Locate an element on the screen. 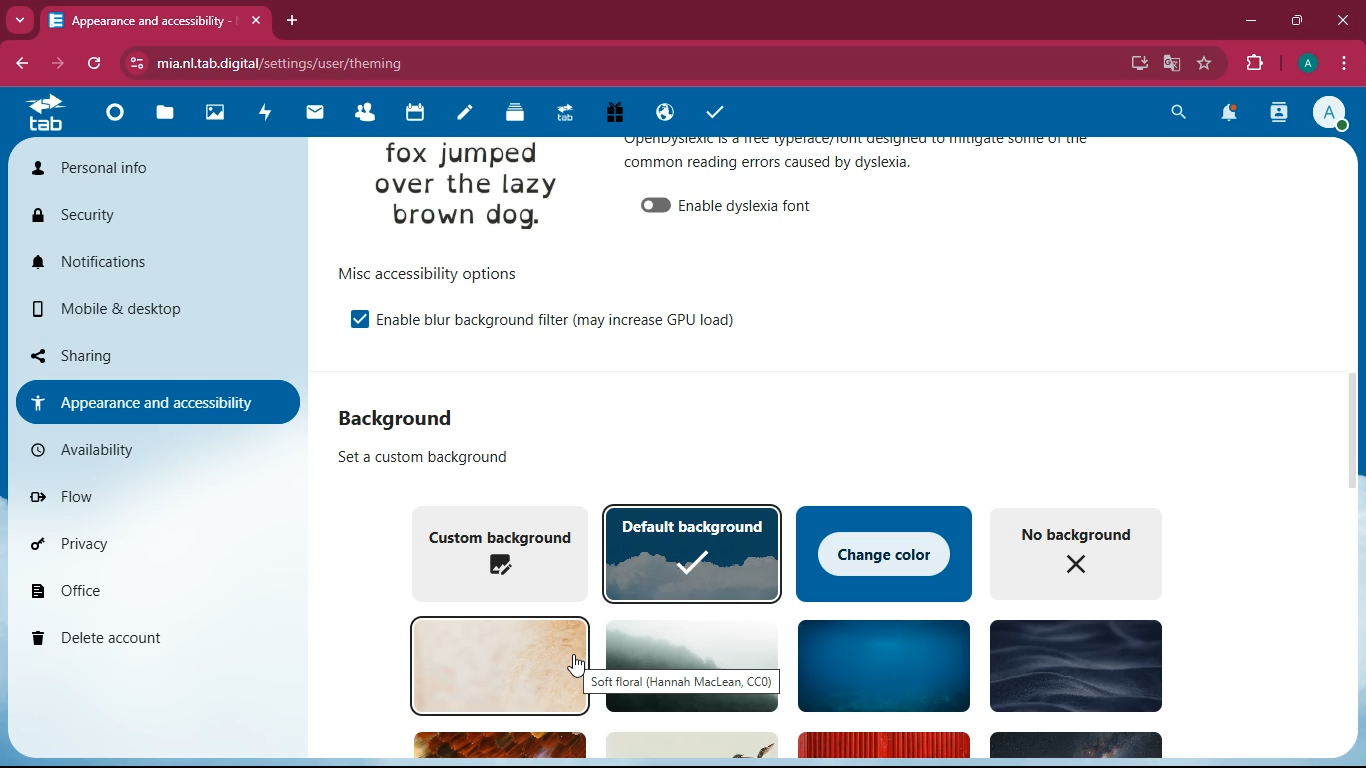 The width and height of the screenshot is (1366, 768). enable is located at coordinates (563, 321).